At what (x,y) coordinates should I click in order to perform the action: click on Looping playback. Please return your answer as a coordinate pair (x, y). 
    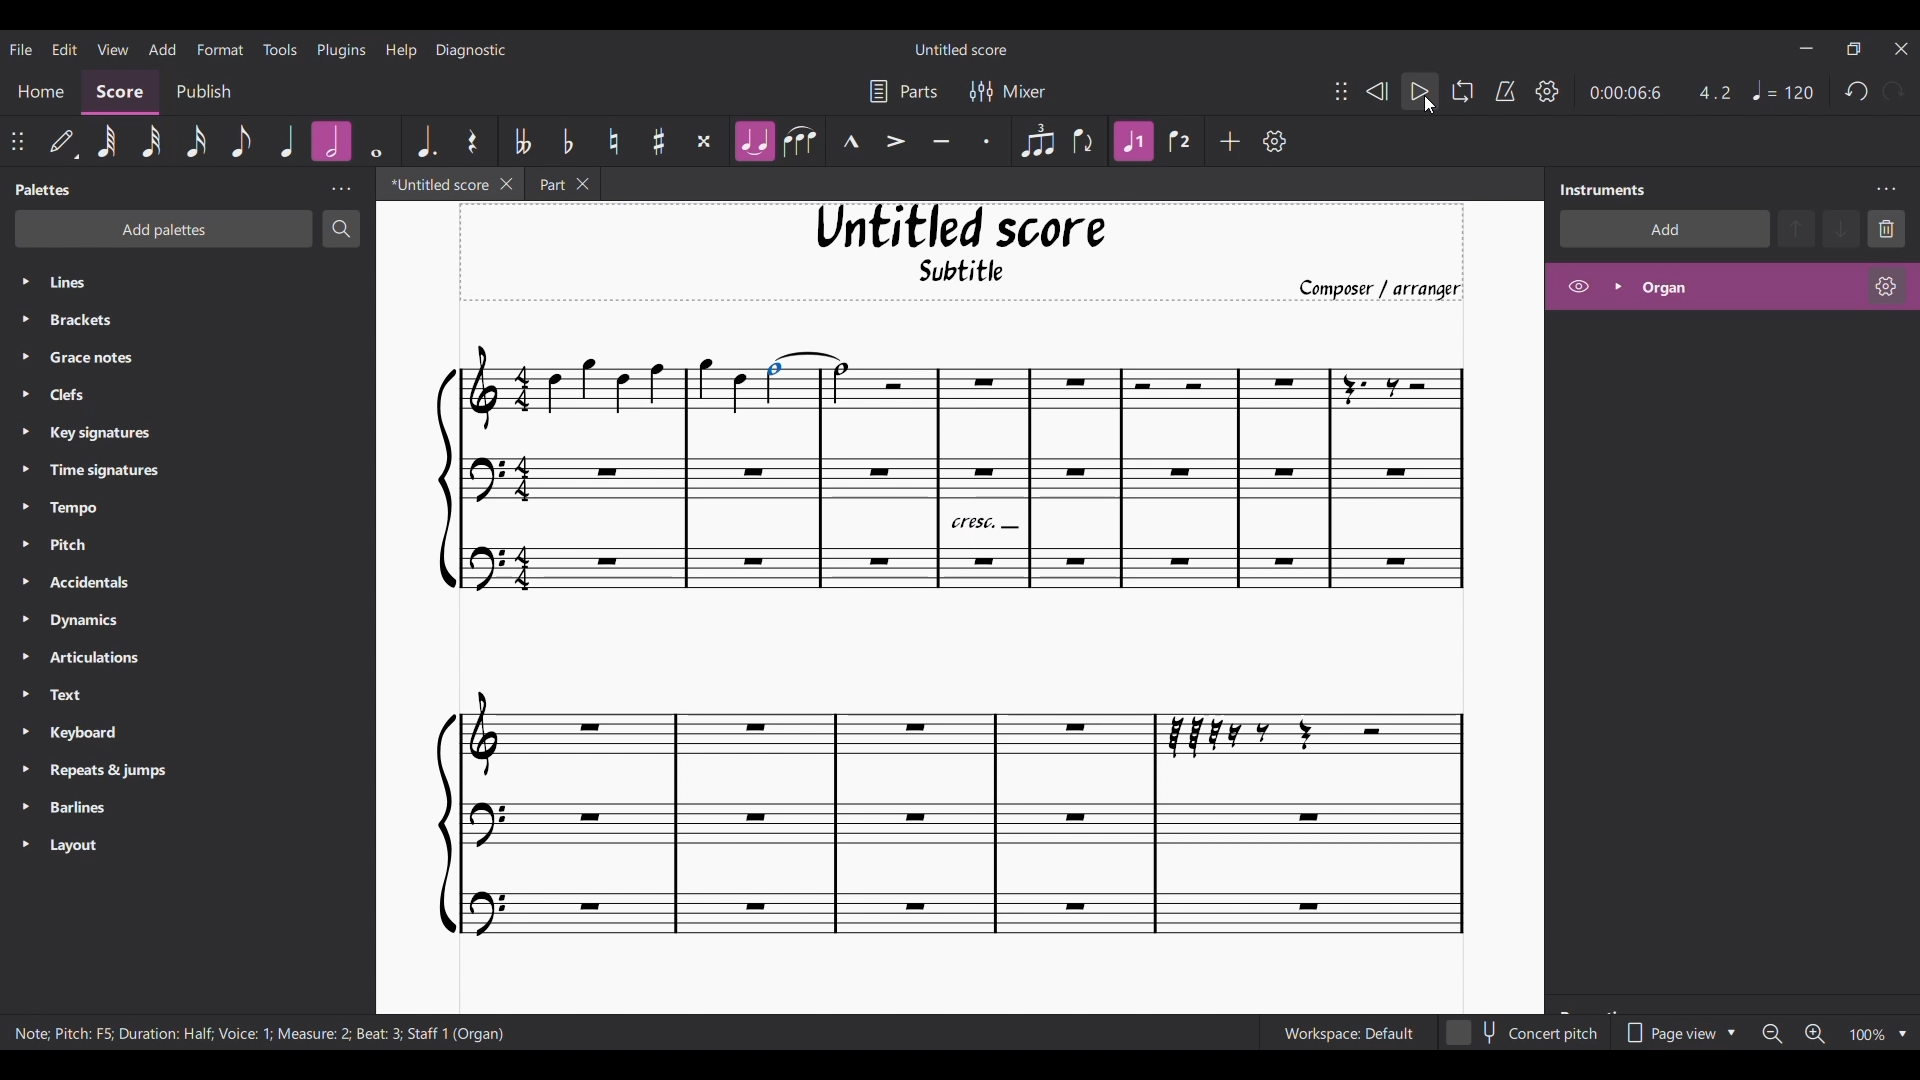
    Looking at the image, I should click on (1463, 91).